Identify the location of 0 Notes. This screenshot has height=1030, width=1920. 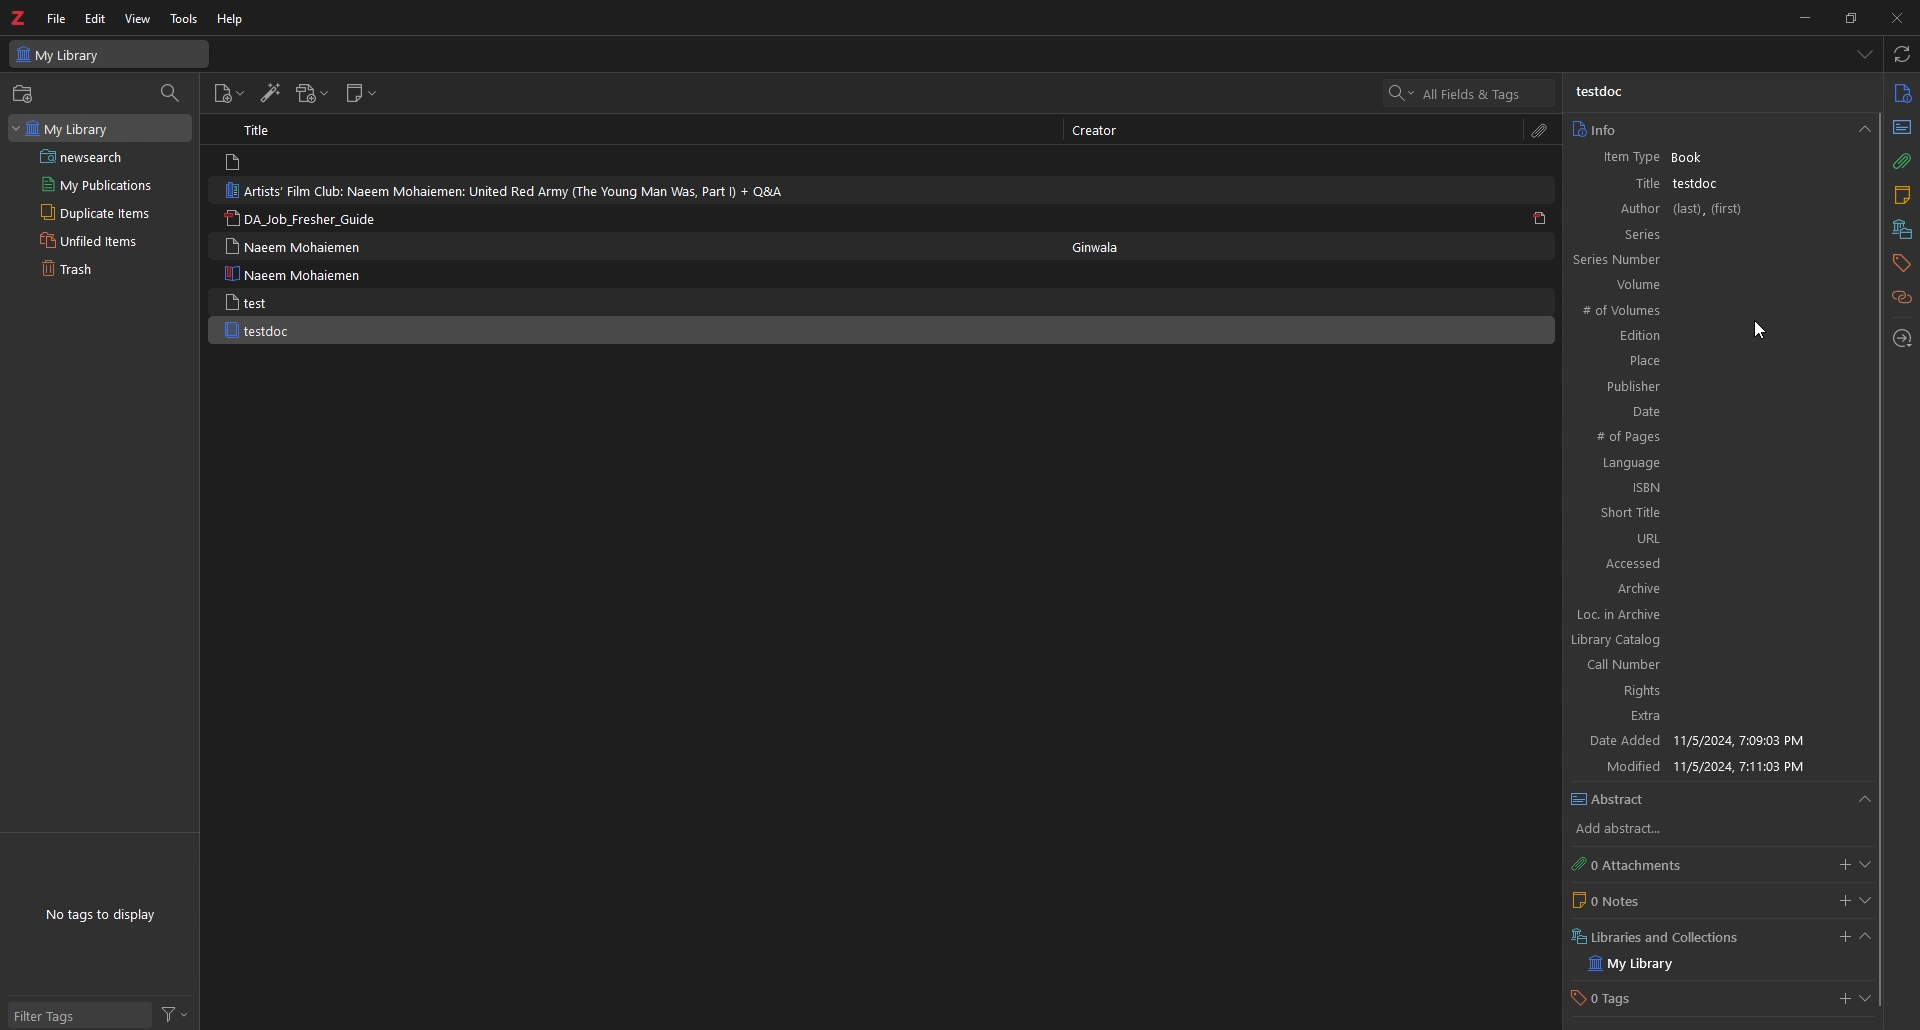
(1617, 900).